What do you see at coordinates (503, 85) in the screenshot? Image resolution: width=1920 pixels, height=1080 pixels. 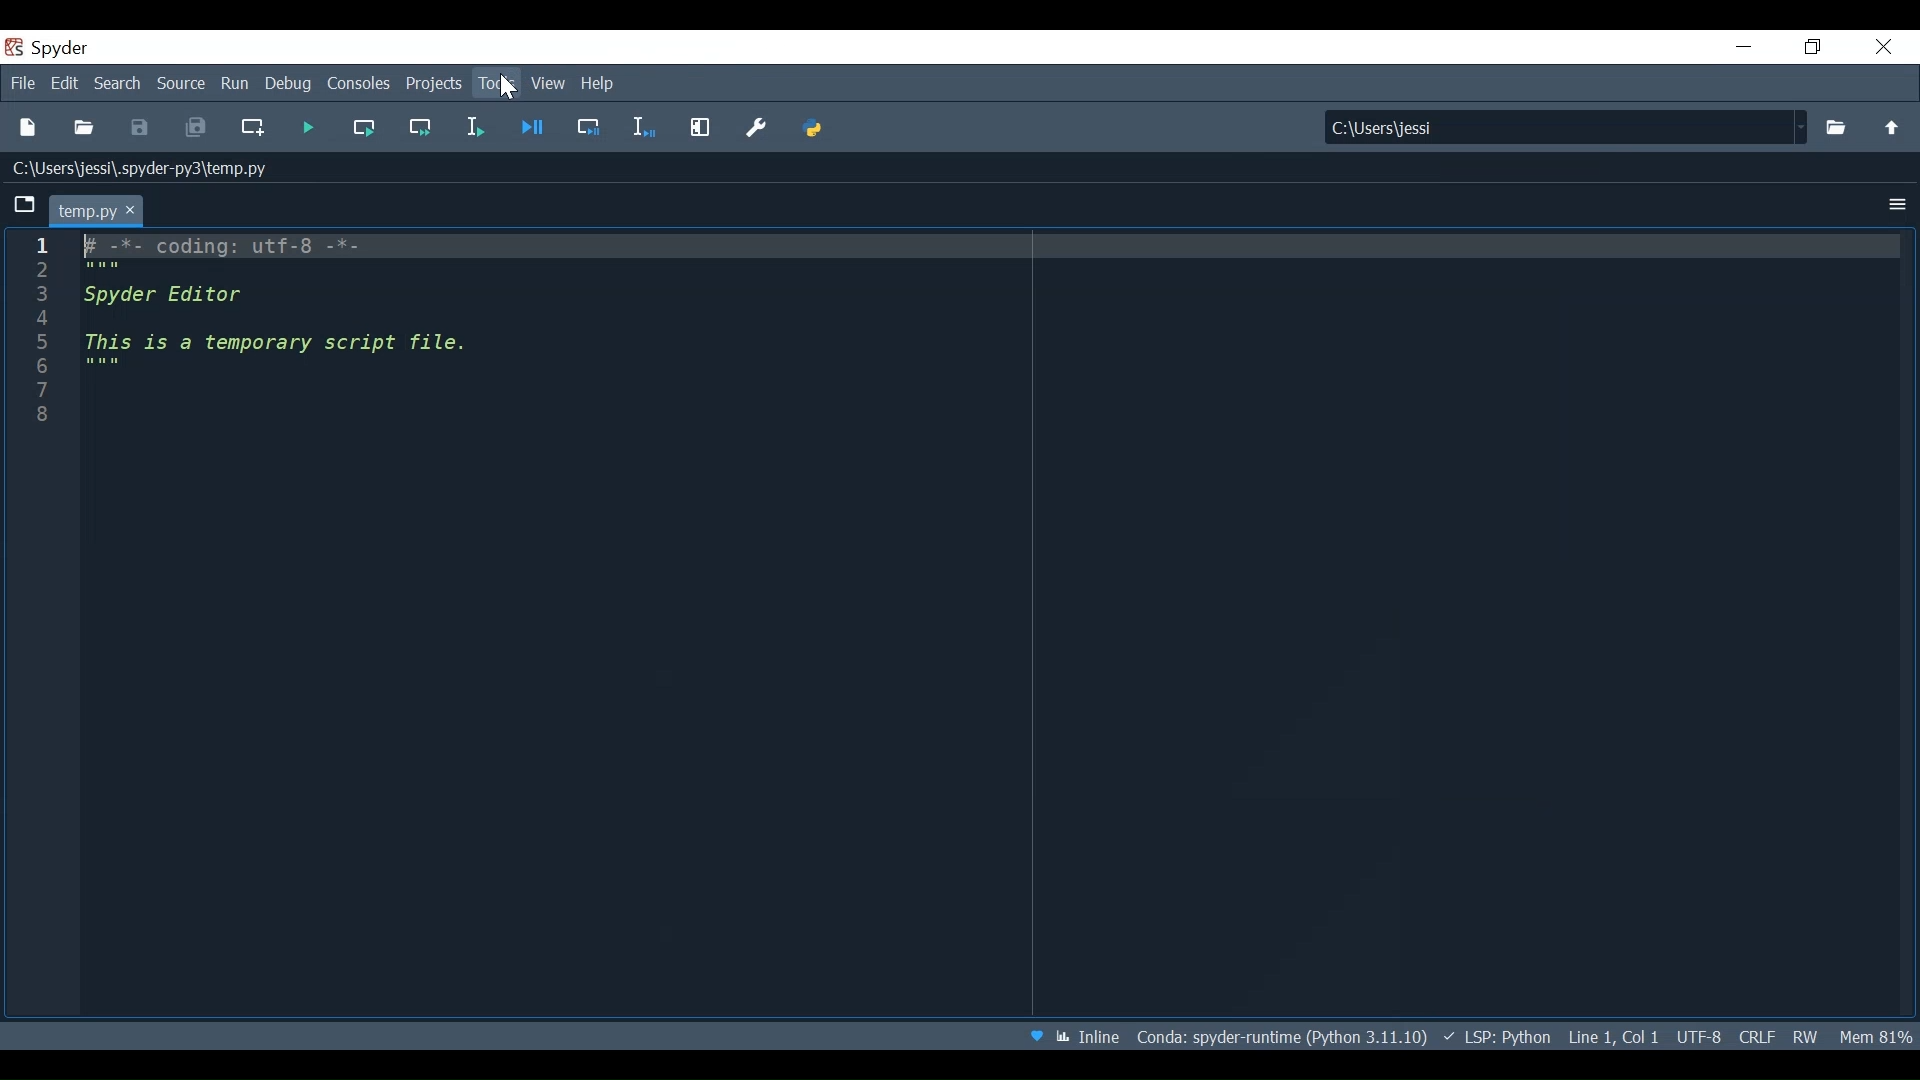 I see `Cursor` at bounding box center [503, 85].